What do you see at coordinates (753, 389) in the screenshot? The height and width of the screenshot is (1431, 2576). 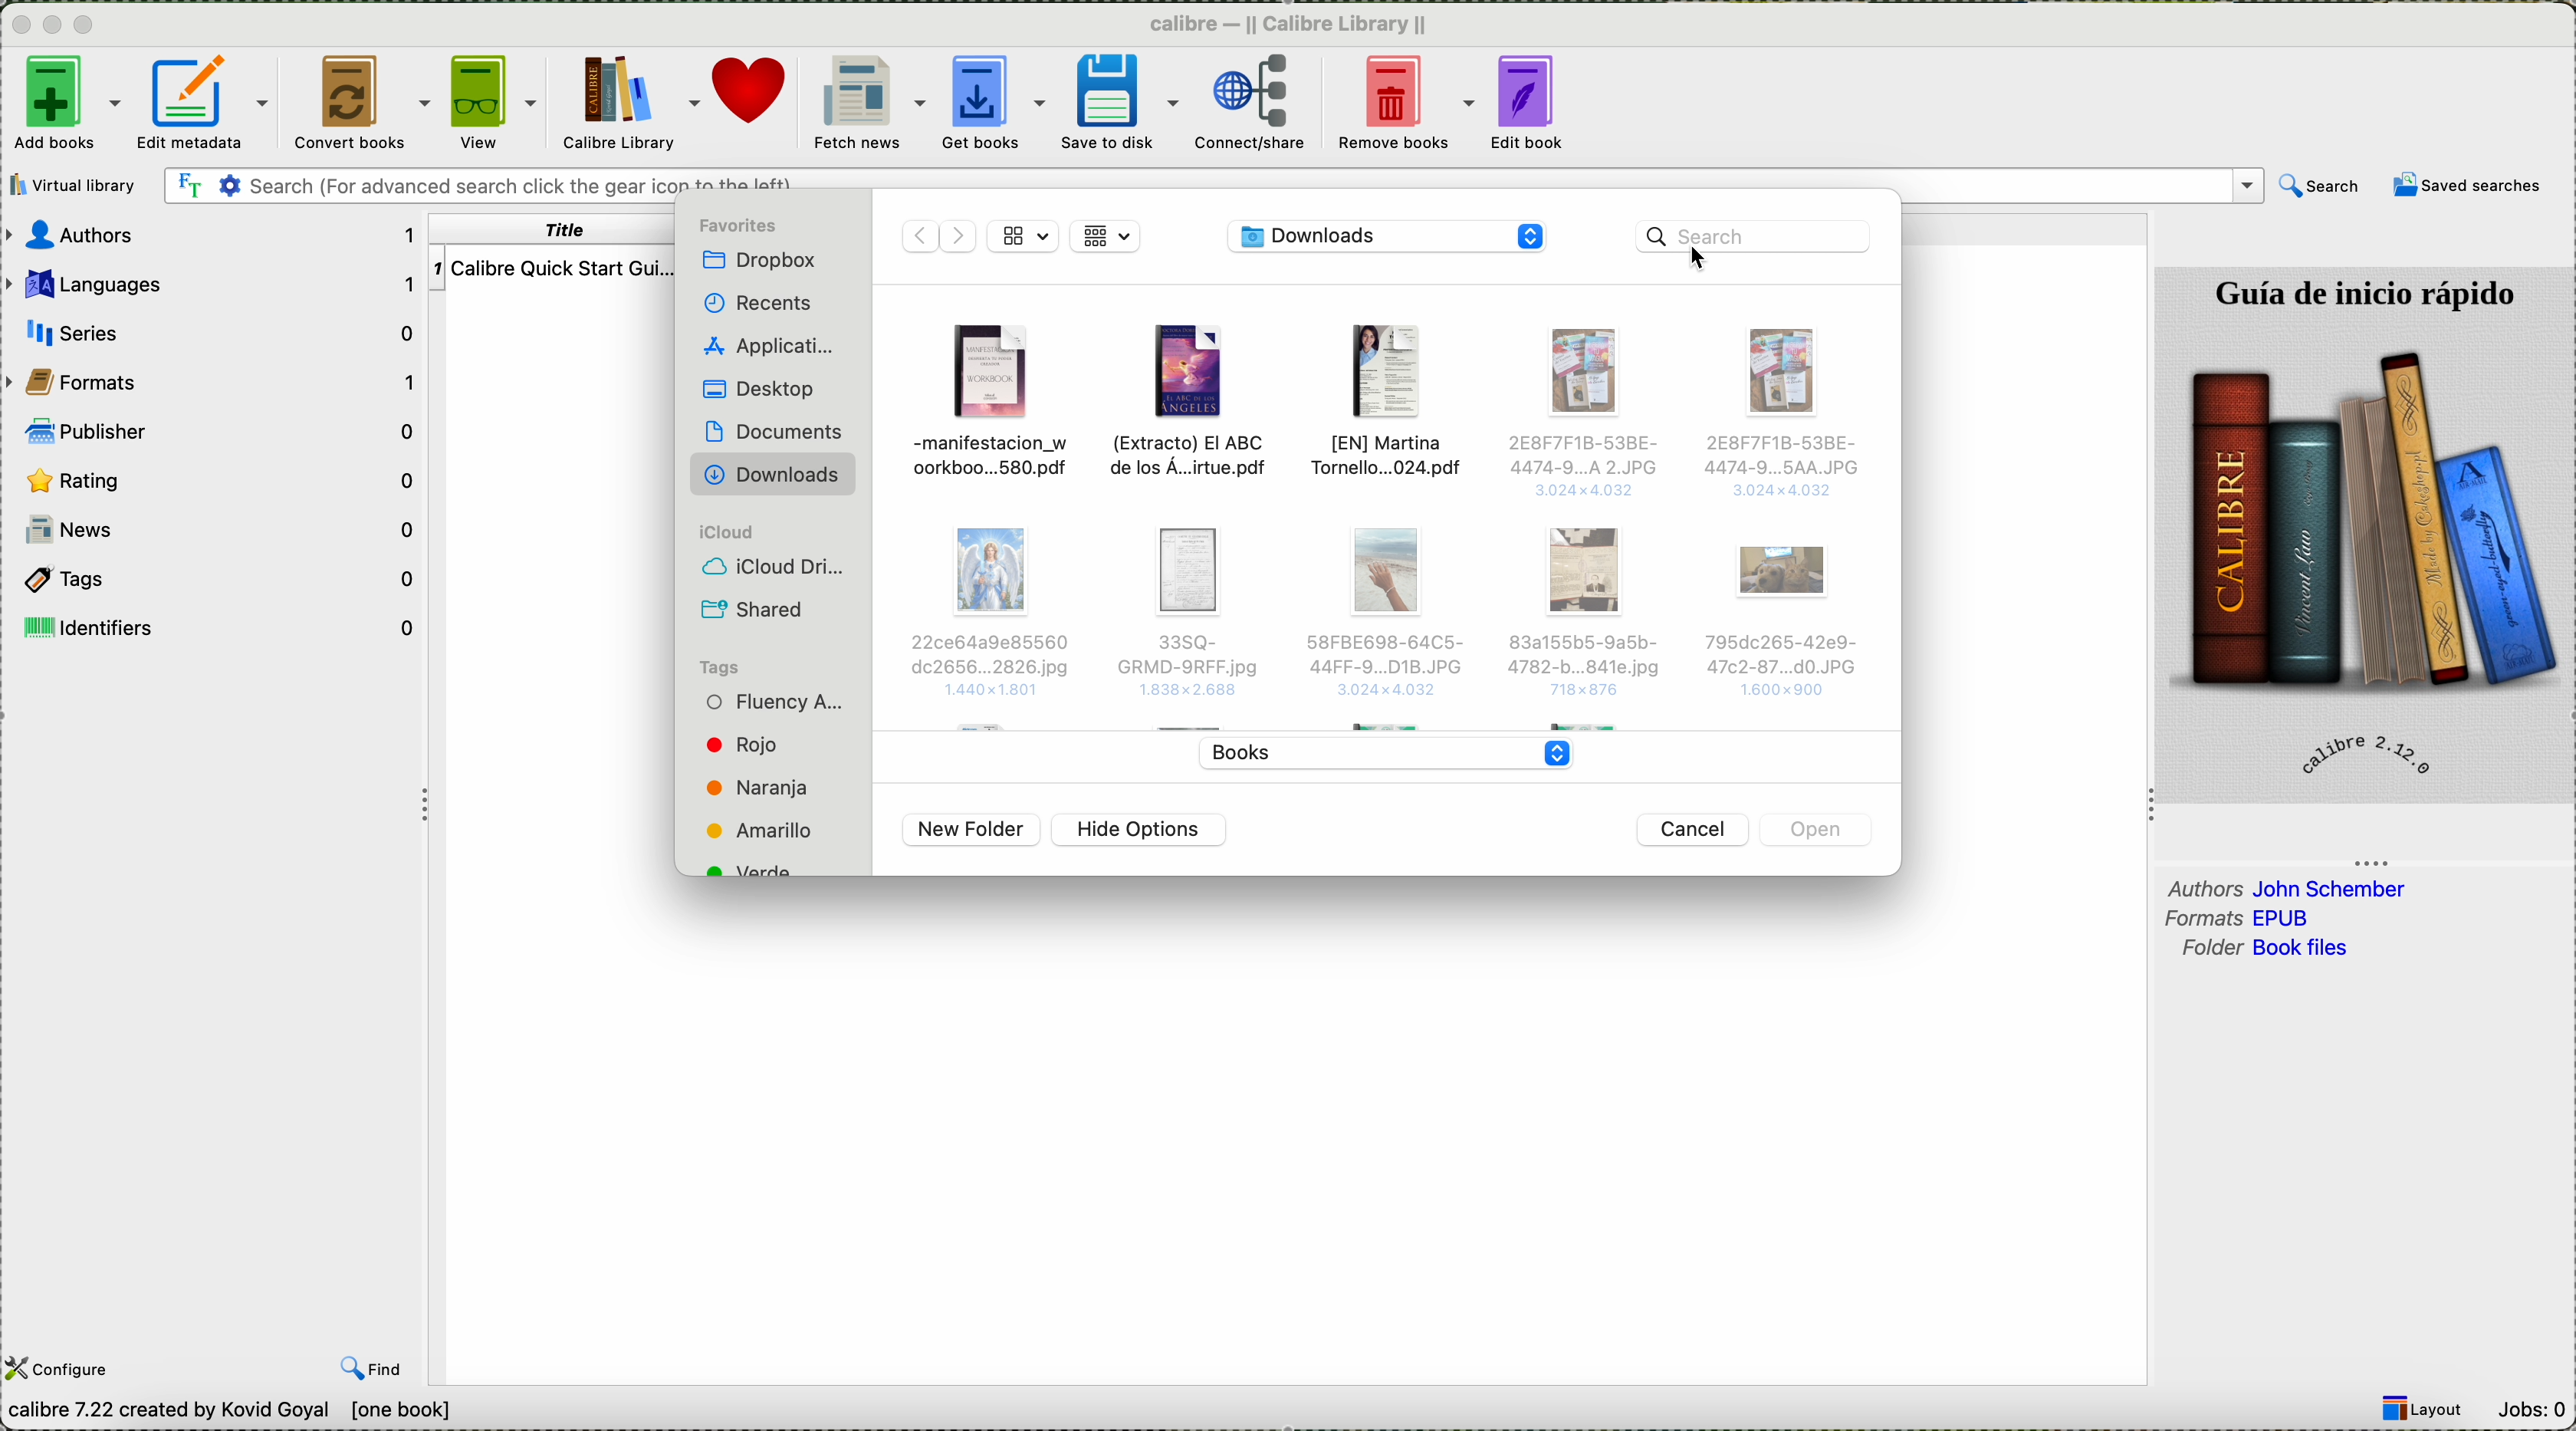 I see `desktop` at bounding box center [753, 389].